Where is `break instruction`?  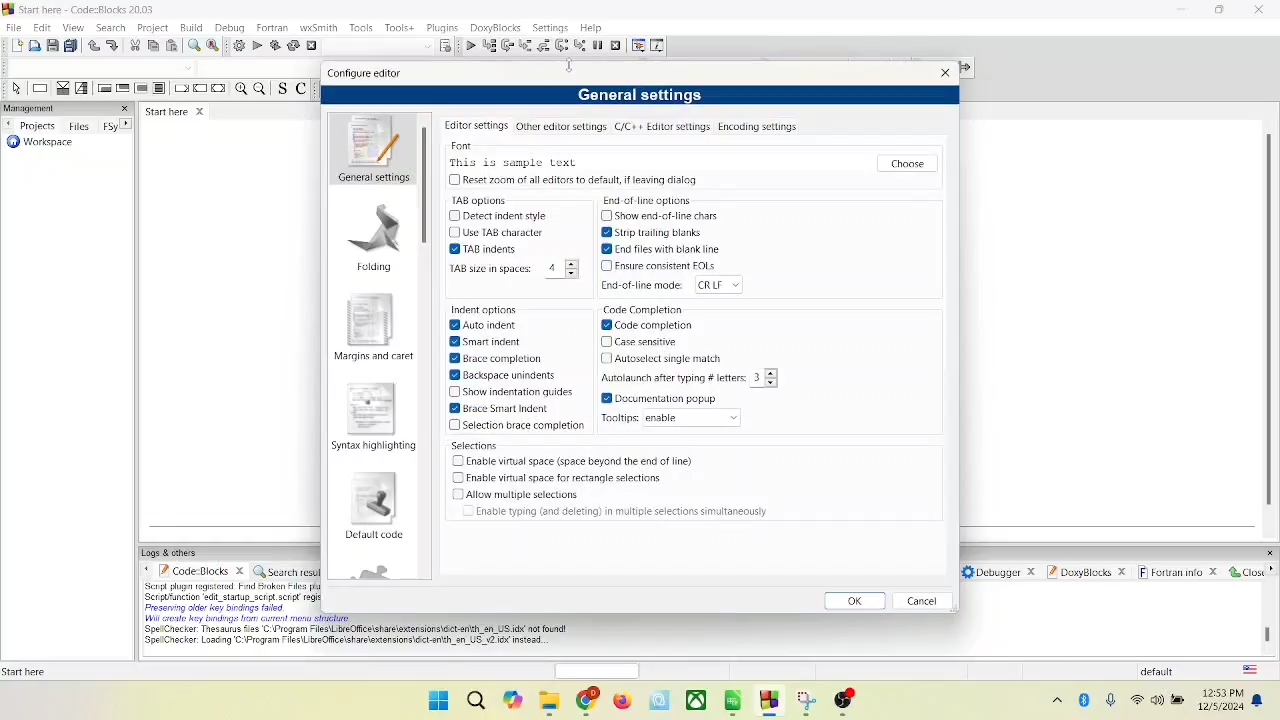 break instruction is located at coordinates (181, 88).